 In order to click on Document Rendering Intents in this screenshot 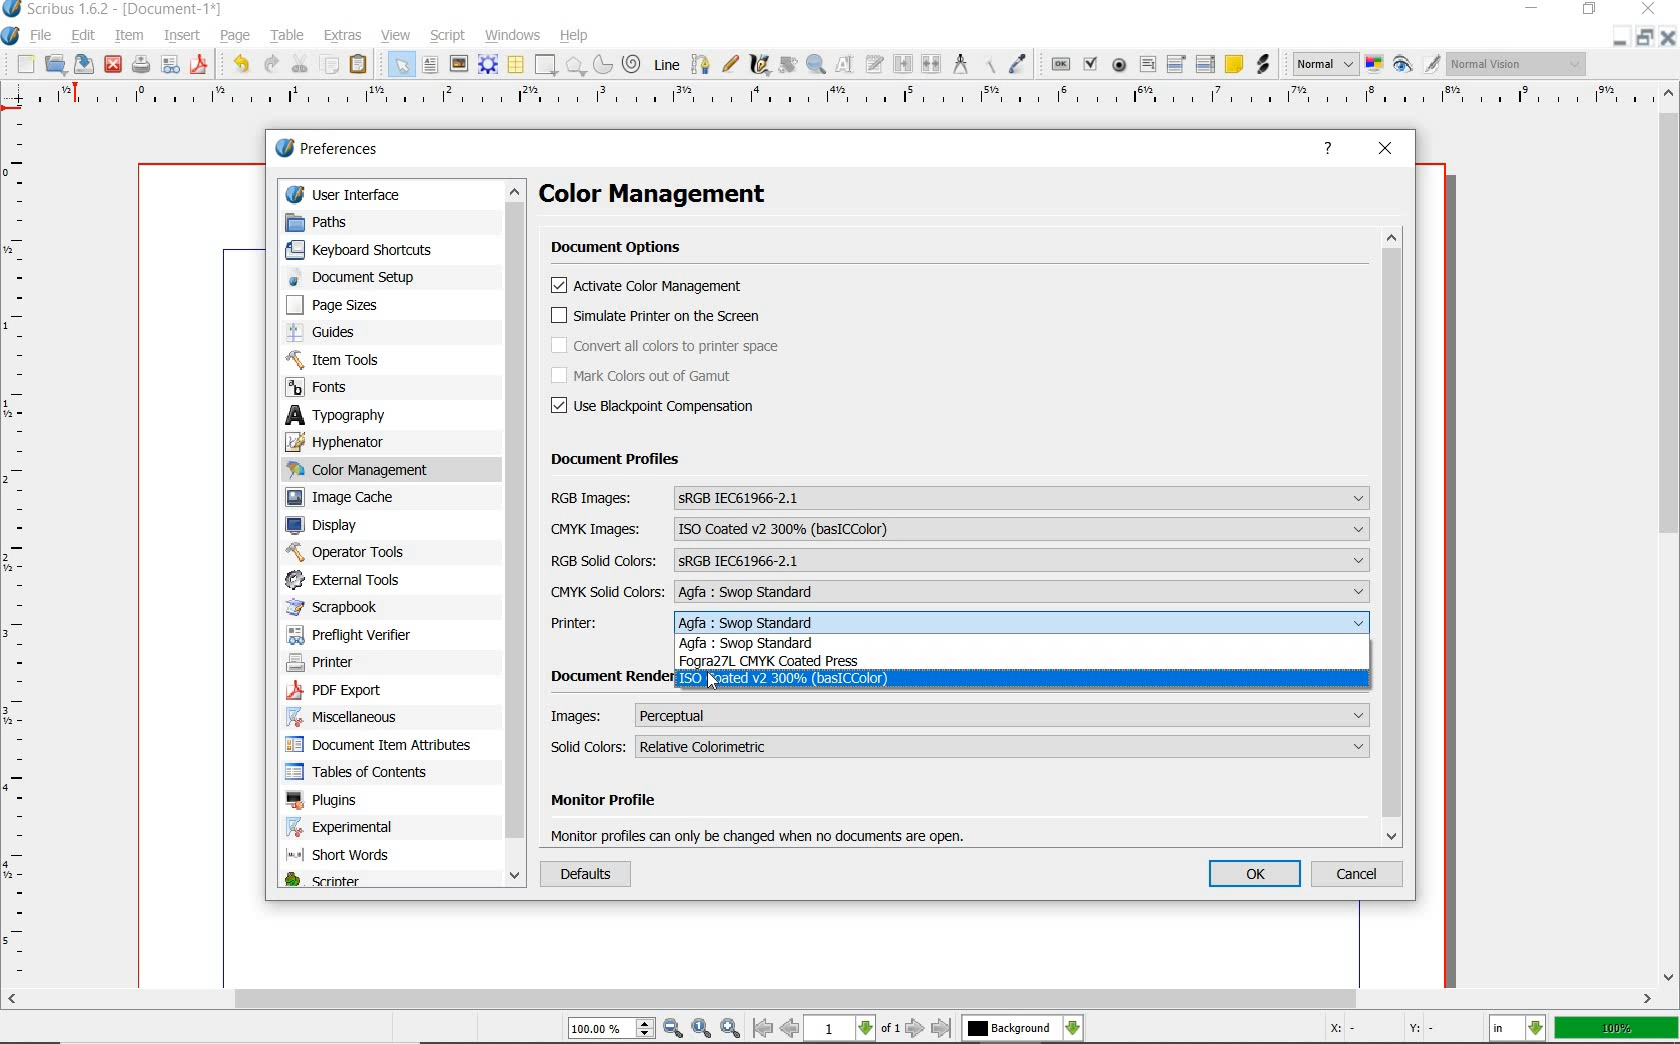, I will do `click(607, 677)`.